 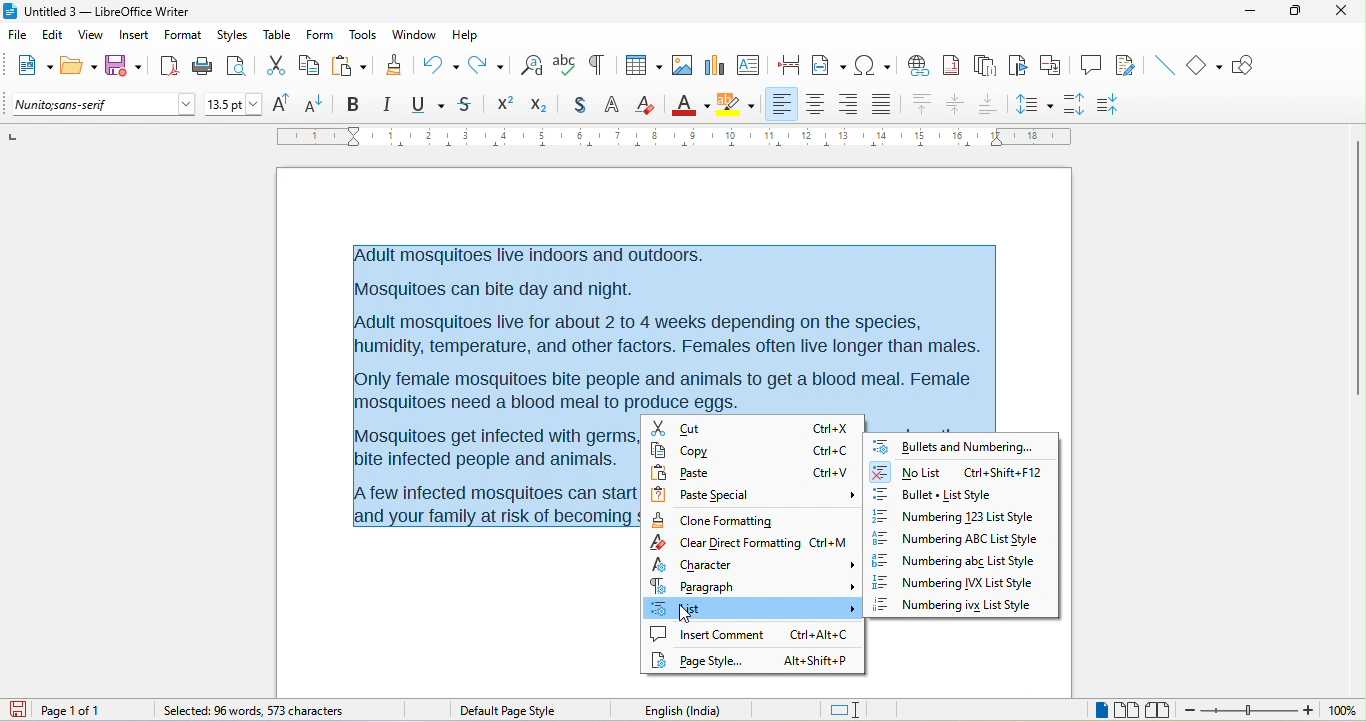 What do you see at coordinates (958, 586) in the screenshot?
I see `numbering ivx list style` at bounding box center [958, 586].